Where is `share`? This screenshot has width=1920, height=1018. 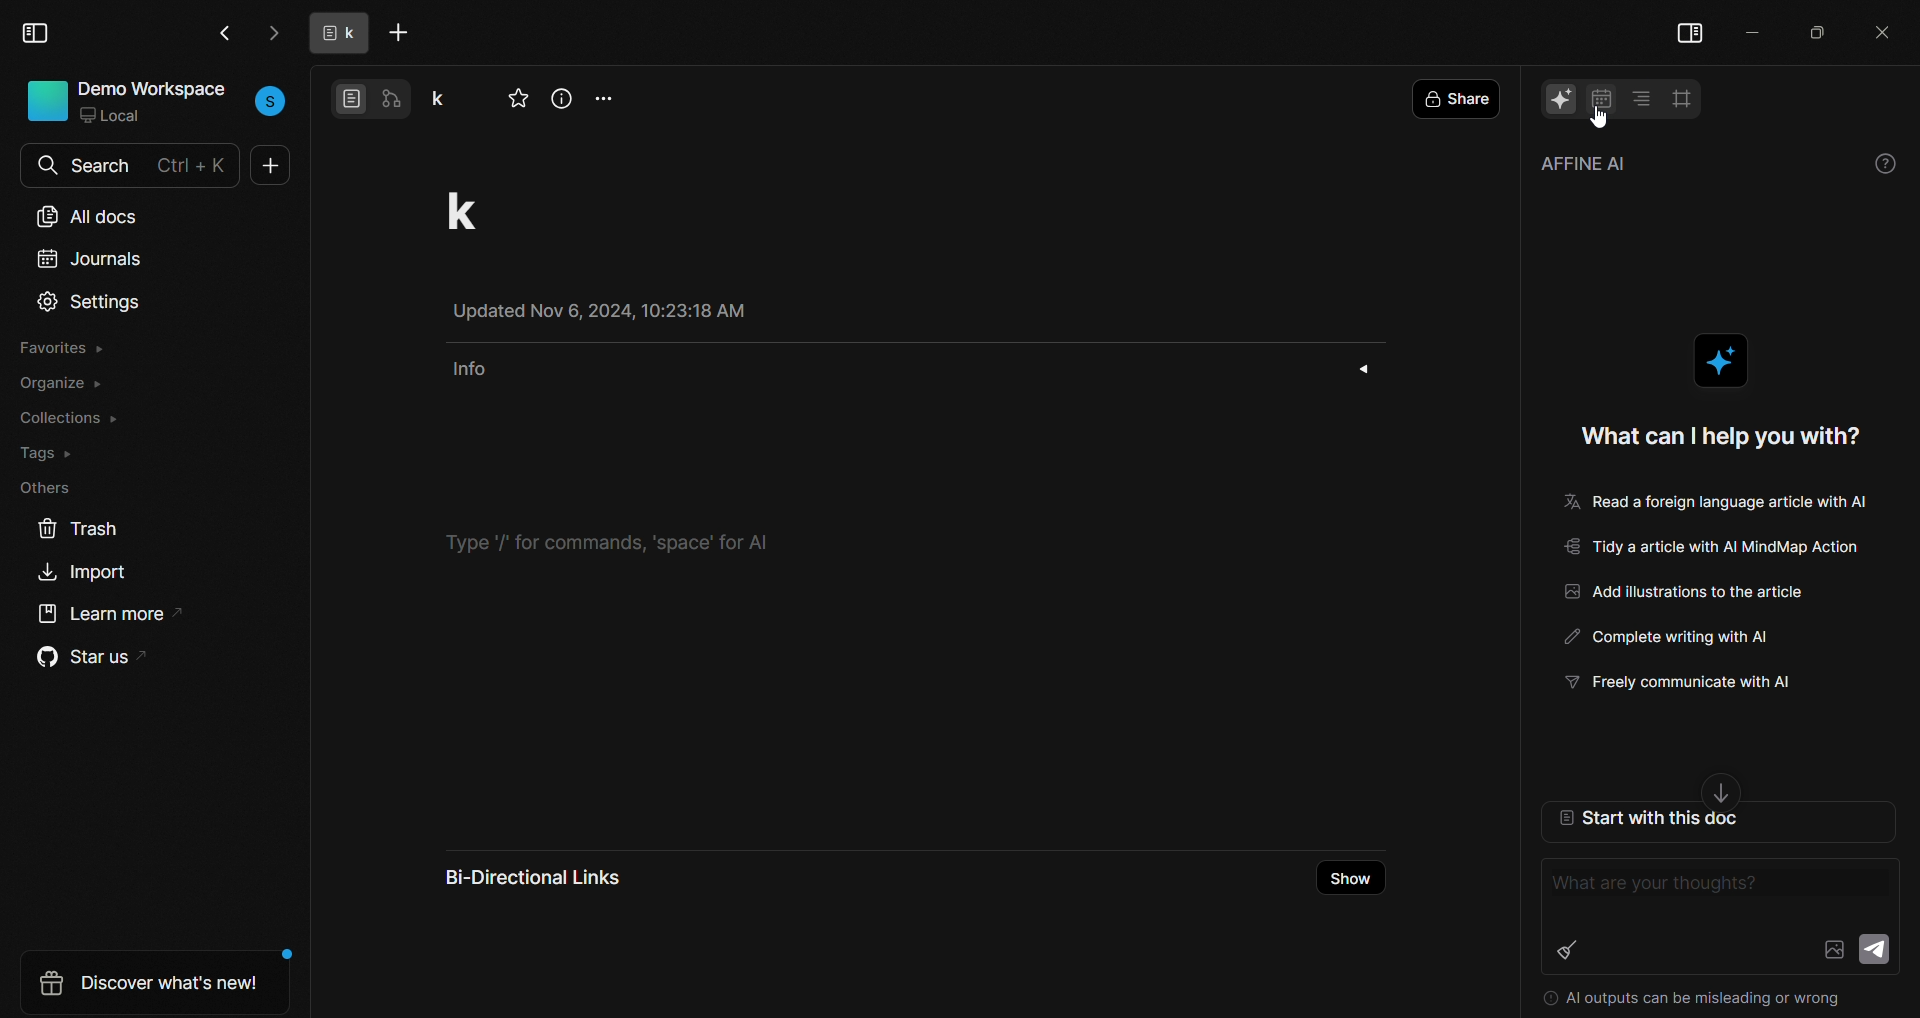 share is located at coordinates (1462, 98).